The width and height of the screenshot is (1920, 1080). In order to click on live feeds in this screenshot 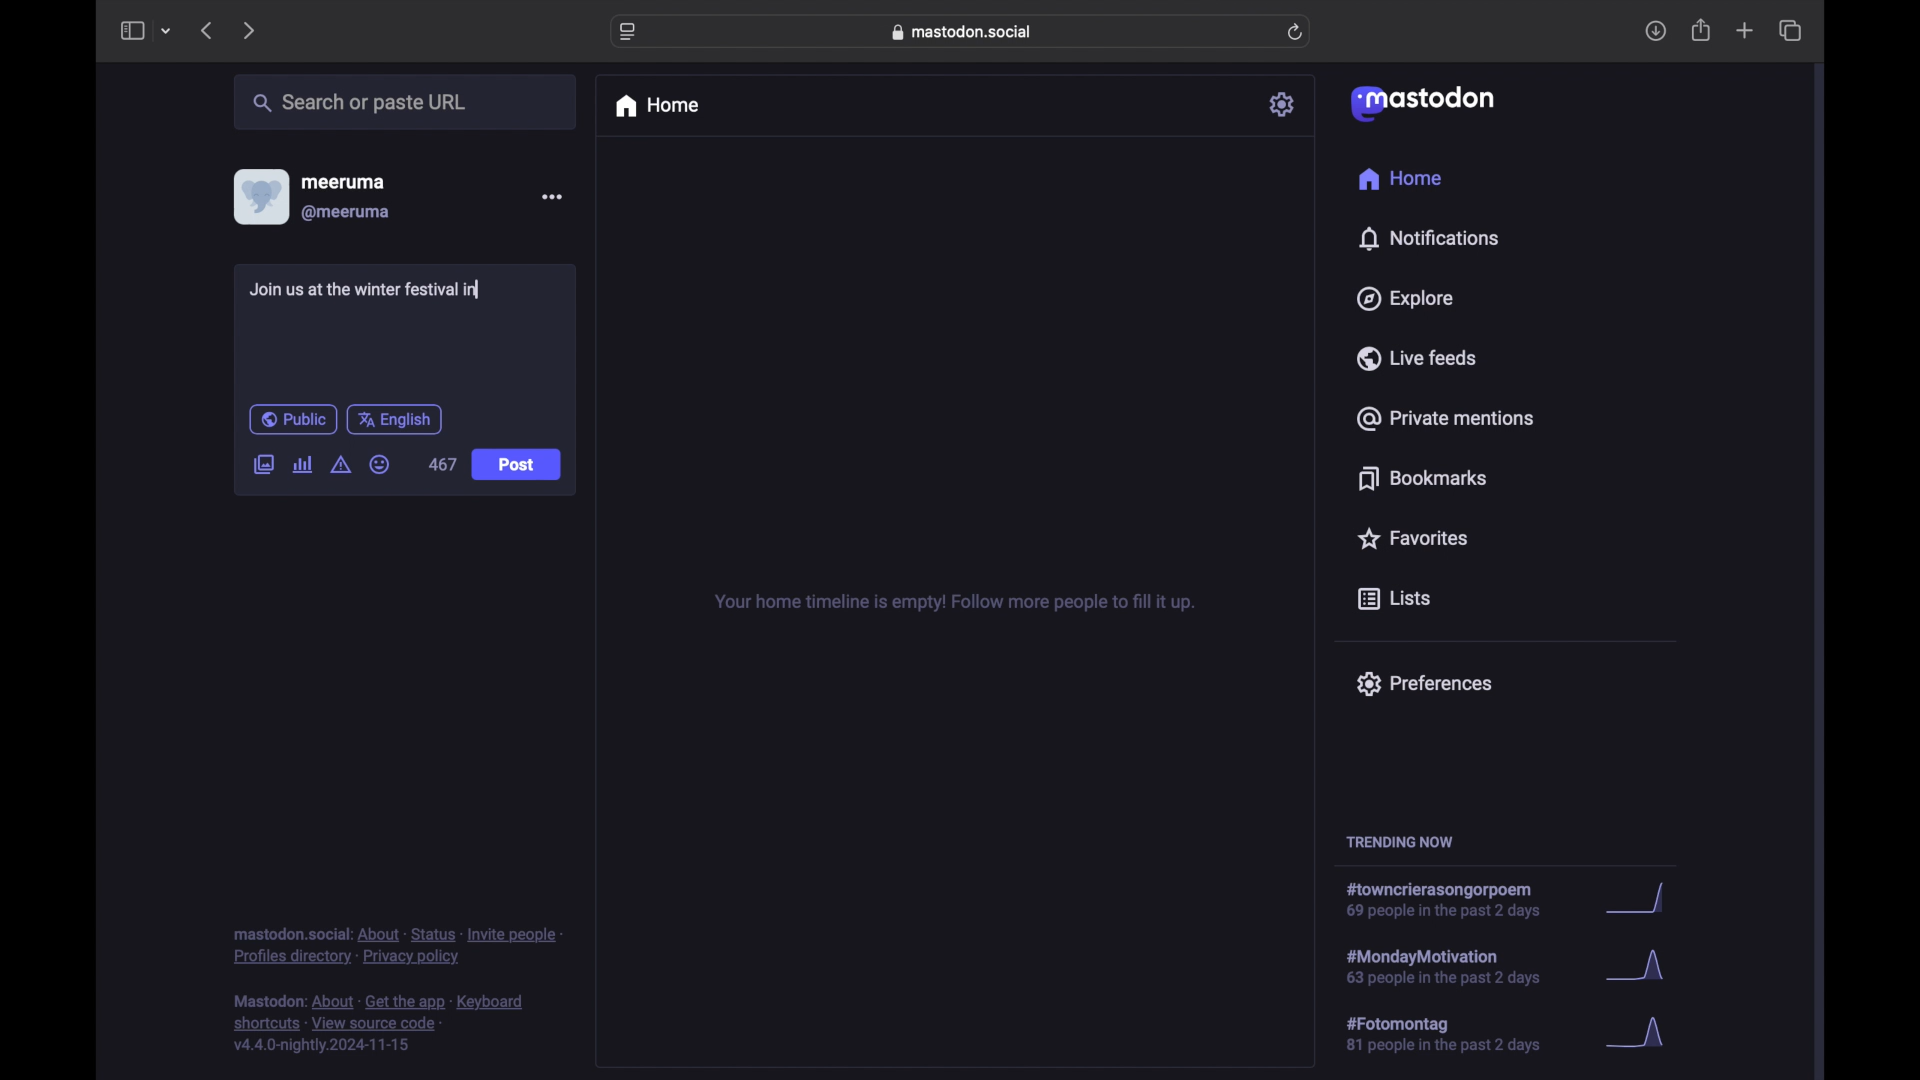, I will do `click(1418, 358)`.